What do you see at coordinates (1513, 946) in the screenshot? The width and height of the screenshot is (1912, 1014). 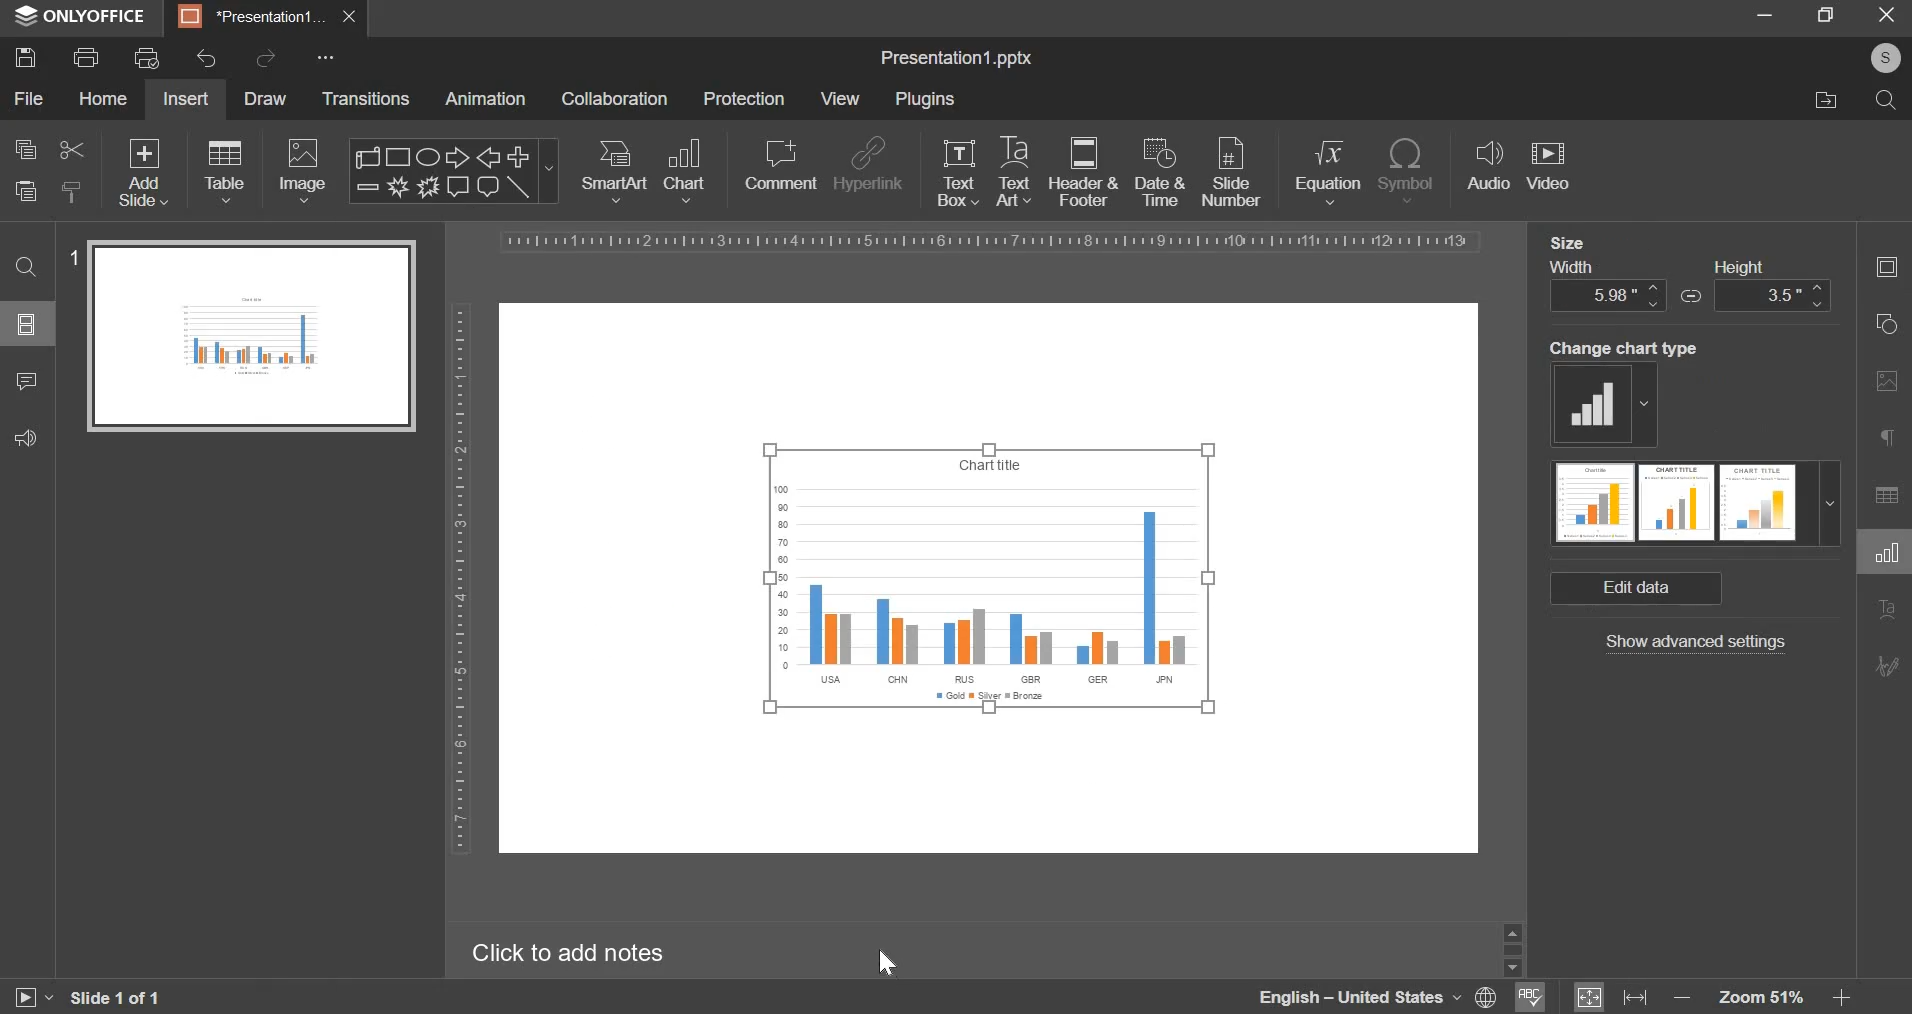 I see `scroll bar` at bounding box center [1513, 946].